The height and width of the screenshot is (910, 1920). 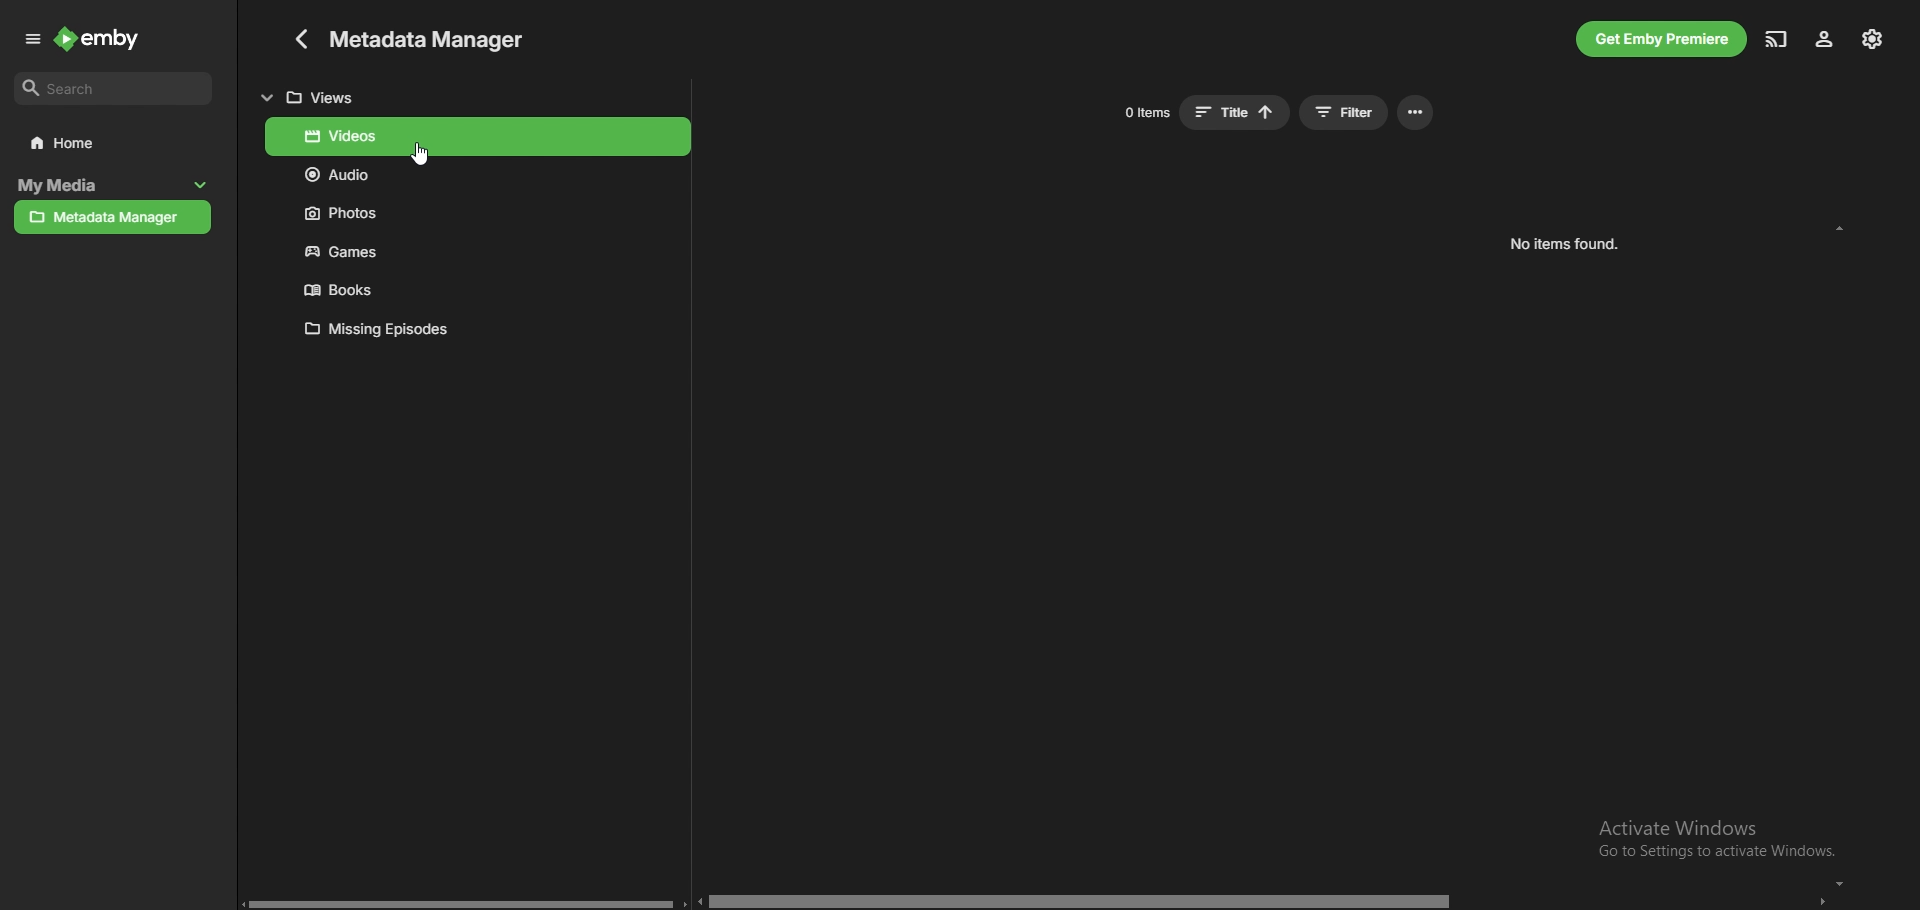 What do you see at coordinates (99, 38) in the screenshot?
I see `emby` at bounding box center [99, 38].